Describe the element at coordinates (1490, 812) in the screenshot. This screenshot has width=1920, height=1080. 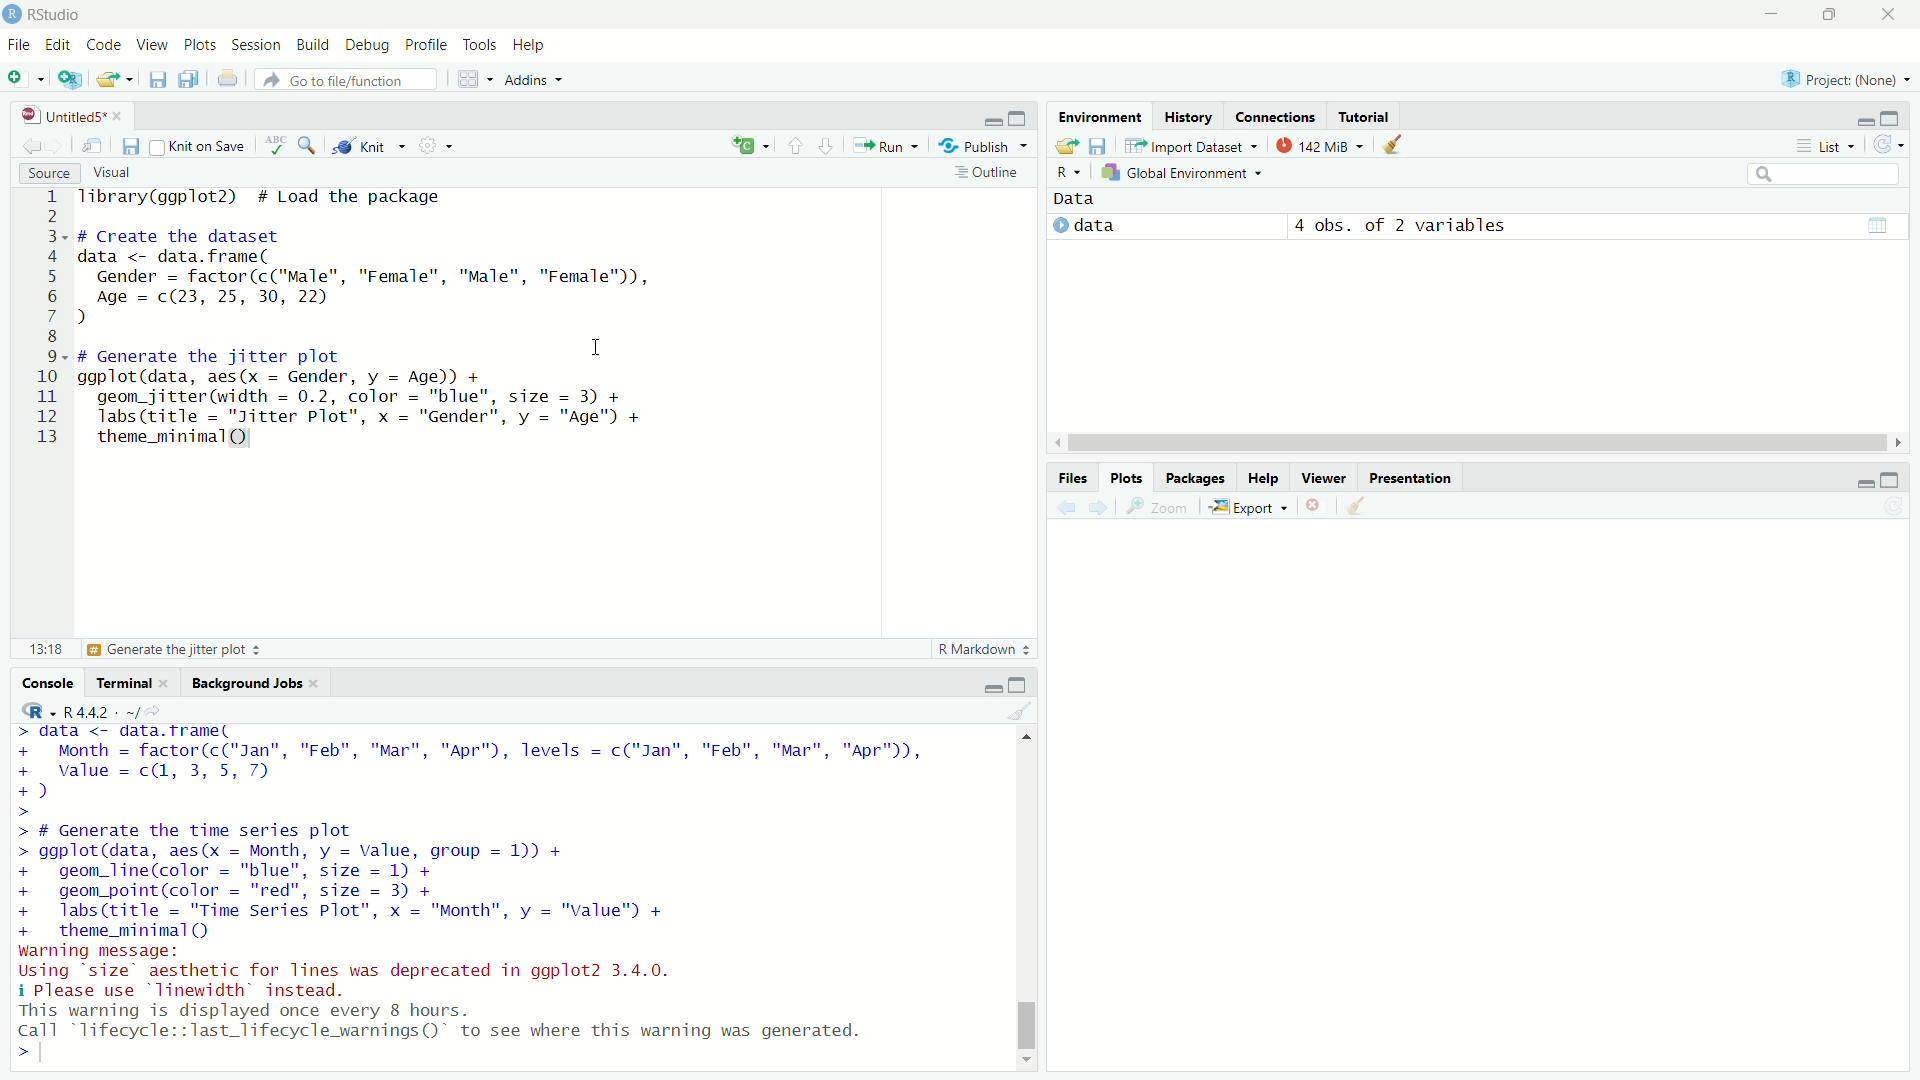
I see `empty plot area` at that location.